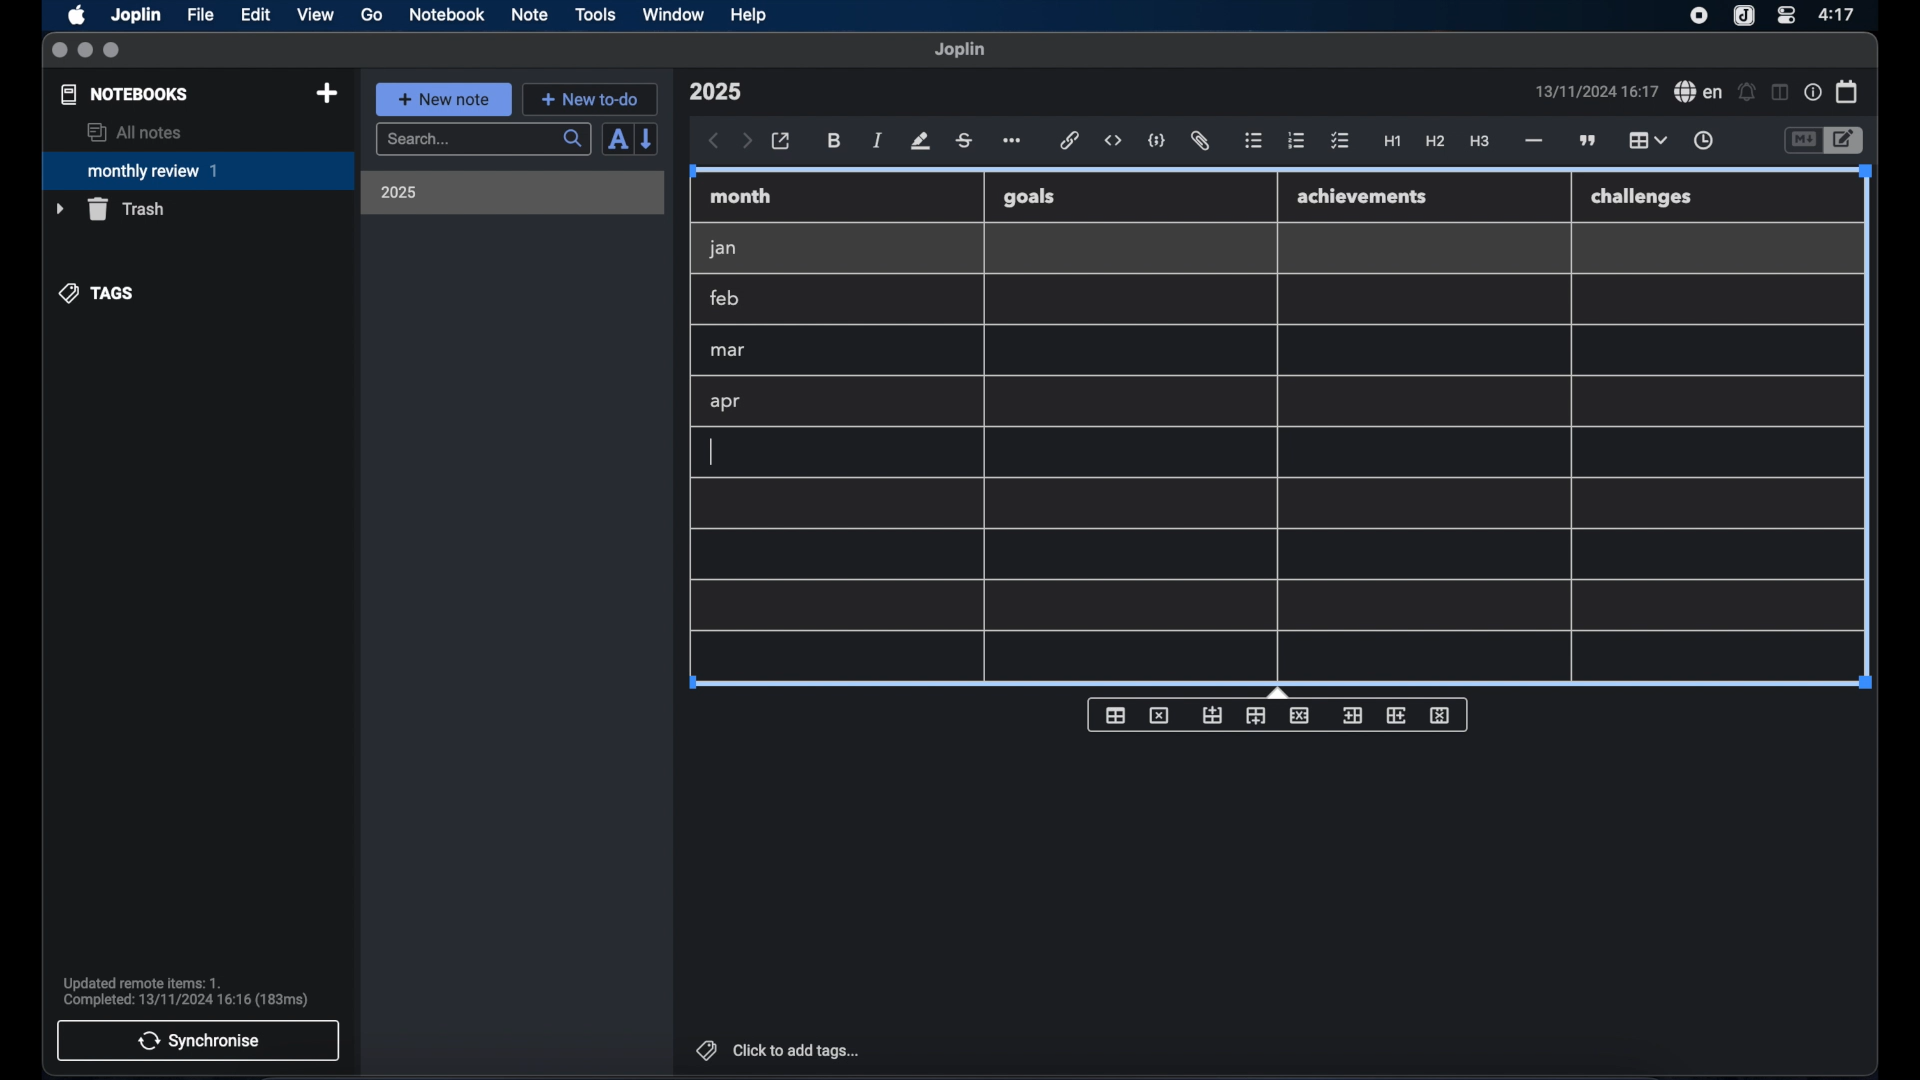 The width and height of the screenshot is (1920, 1080). I want to click on jan, so click(723, 249).